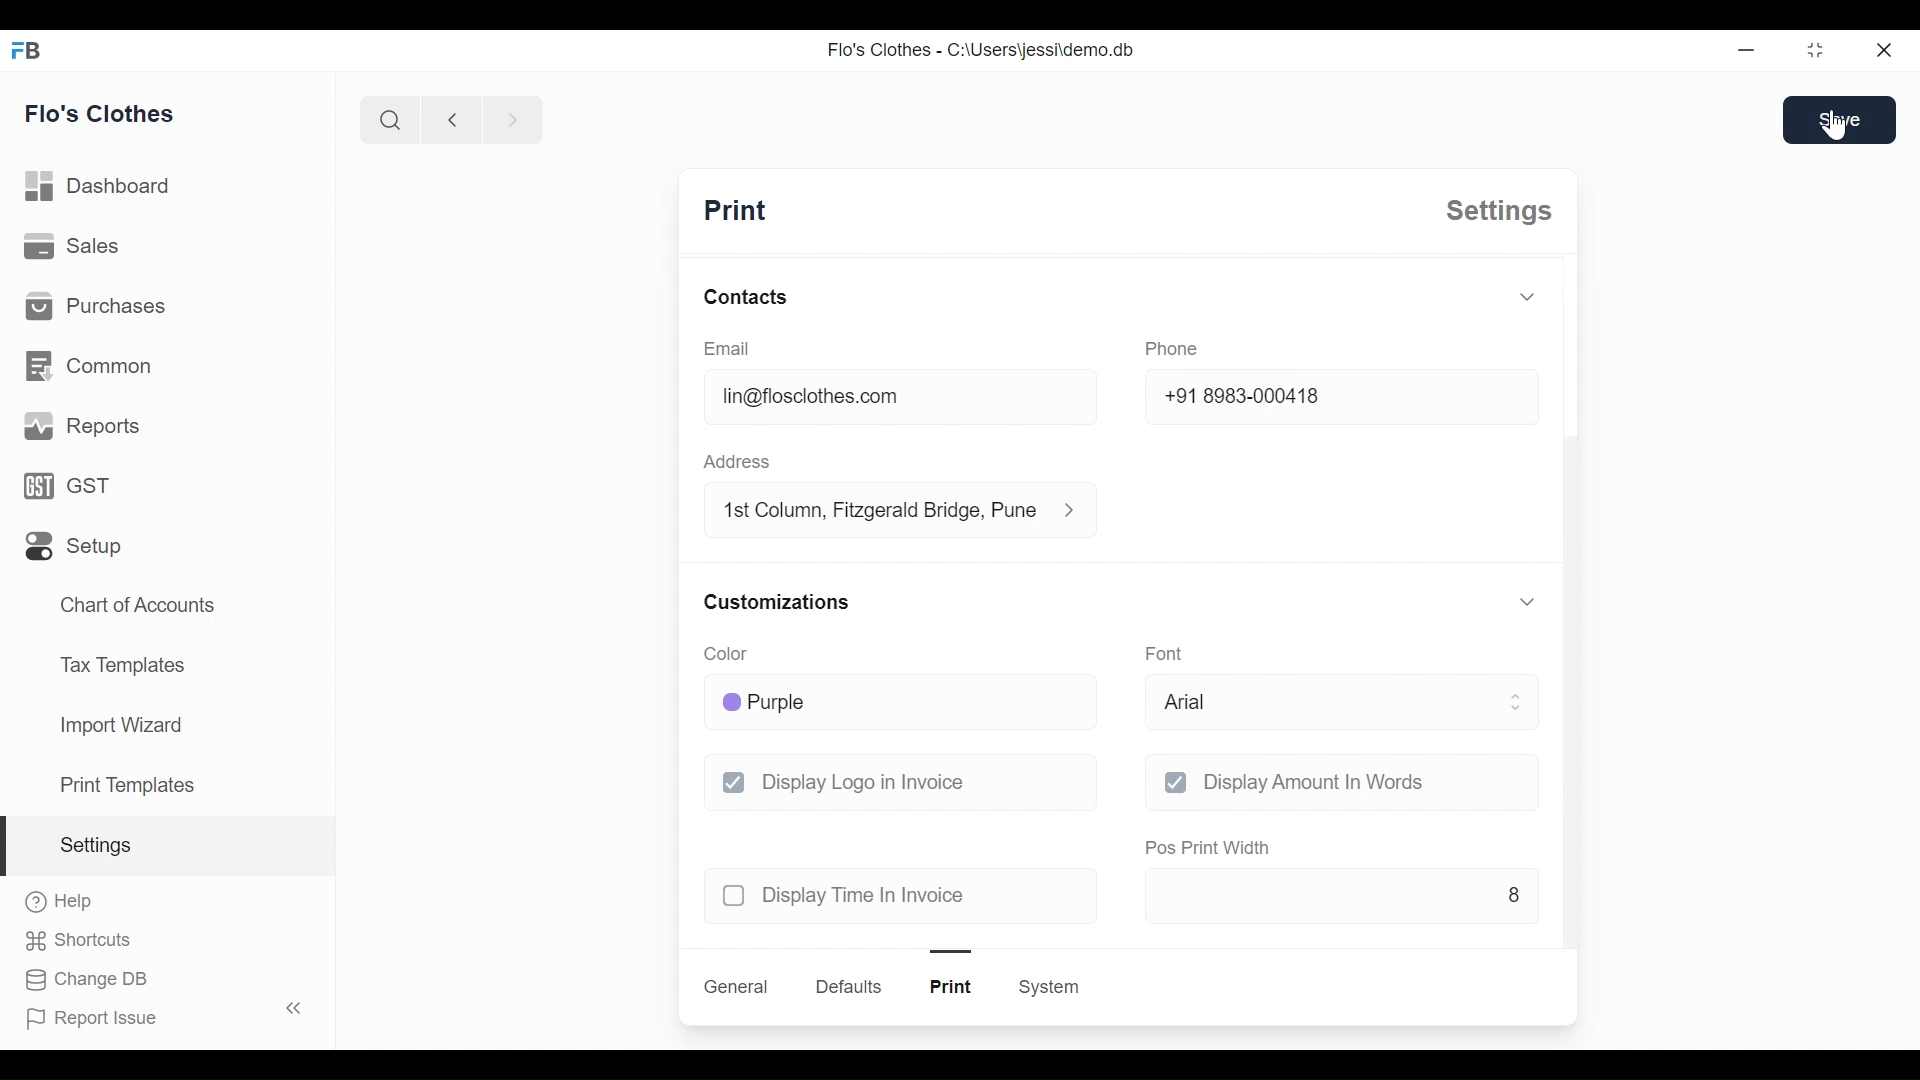  Describe the element at coordinates (904, 703) in the screenshot. I see `purple` at that location.